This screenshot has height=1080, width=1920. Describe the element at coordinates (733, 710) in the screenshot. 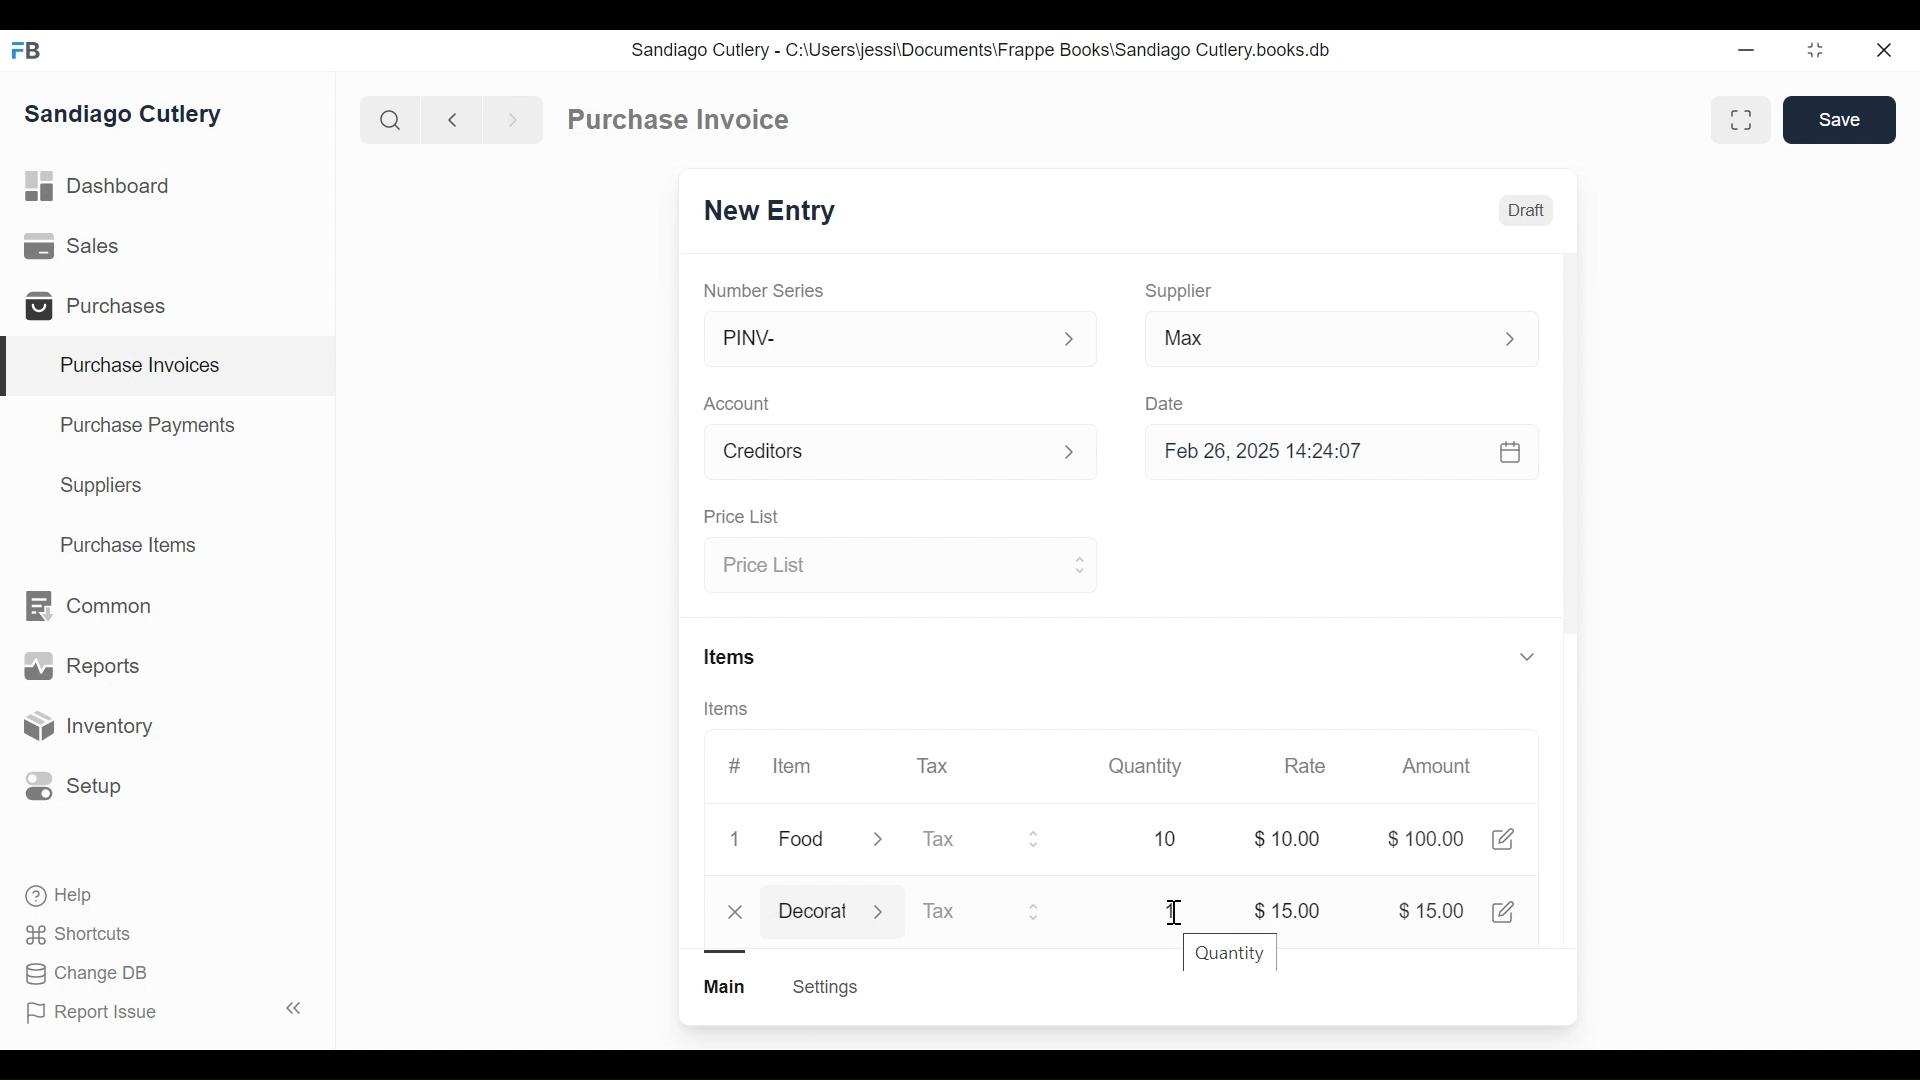

I see `Items` at that location.